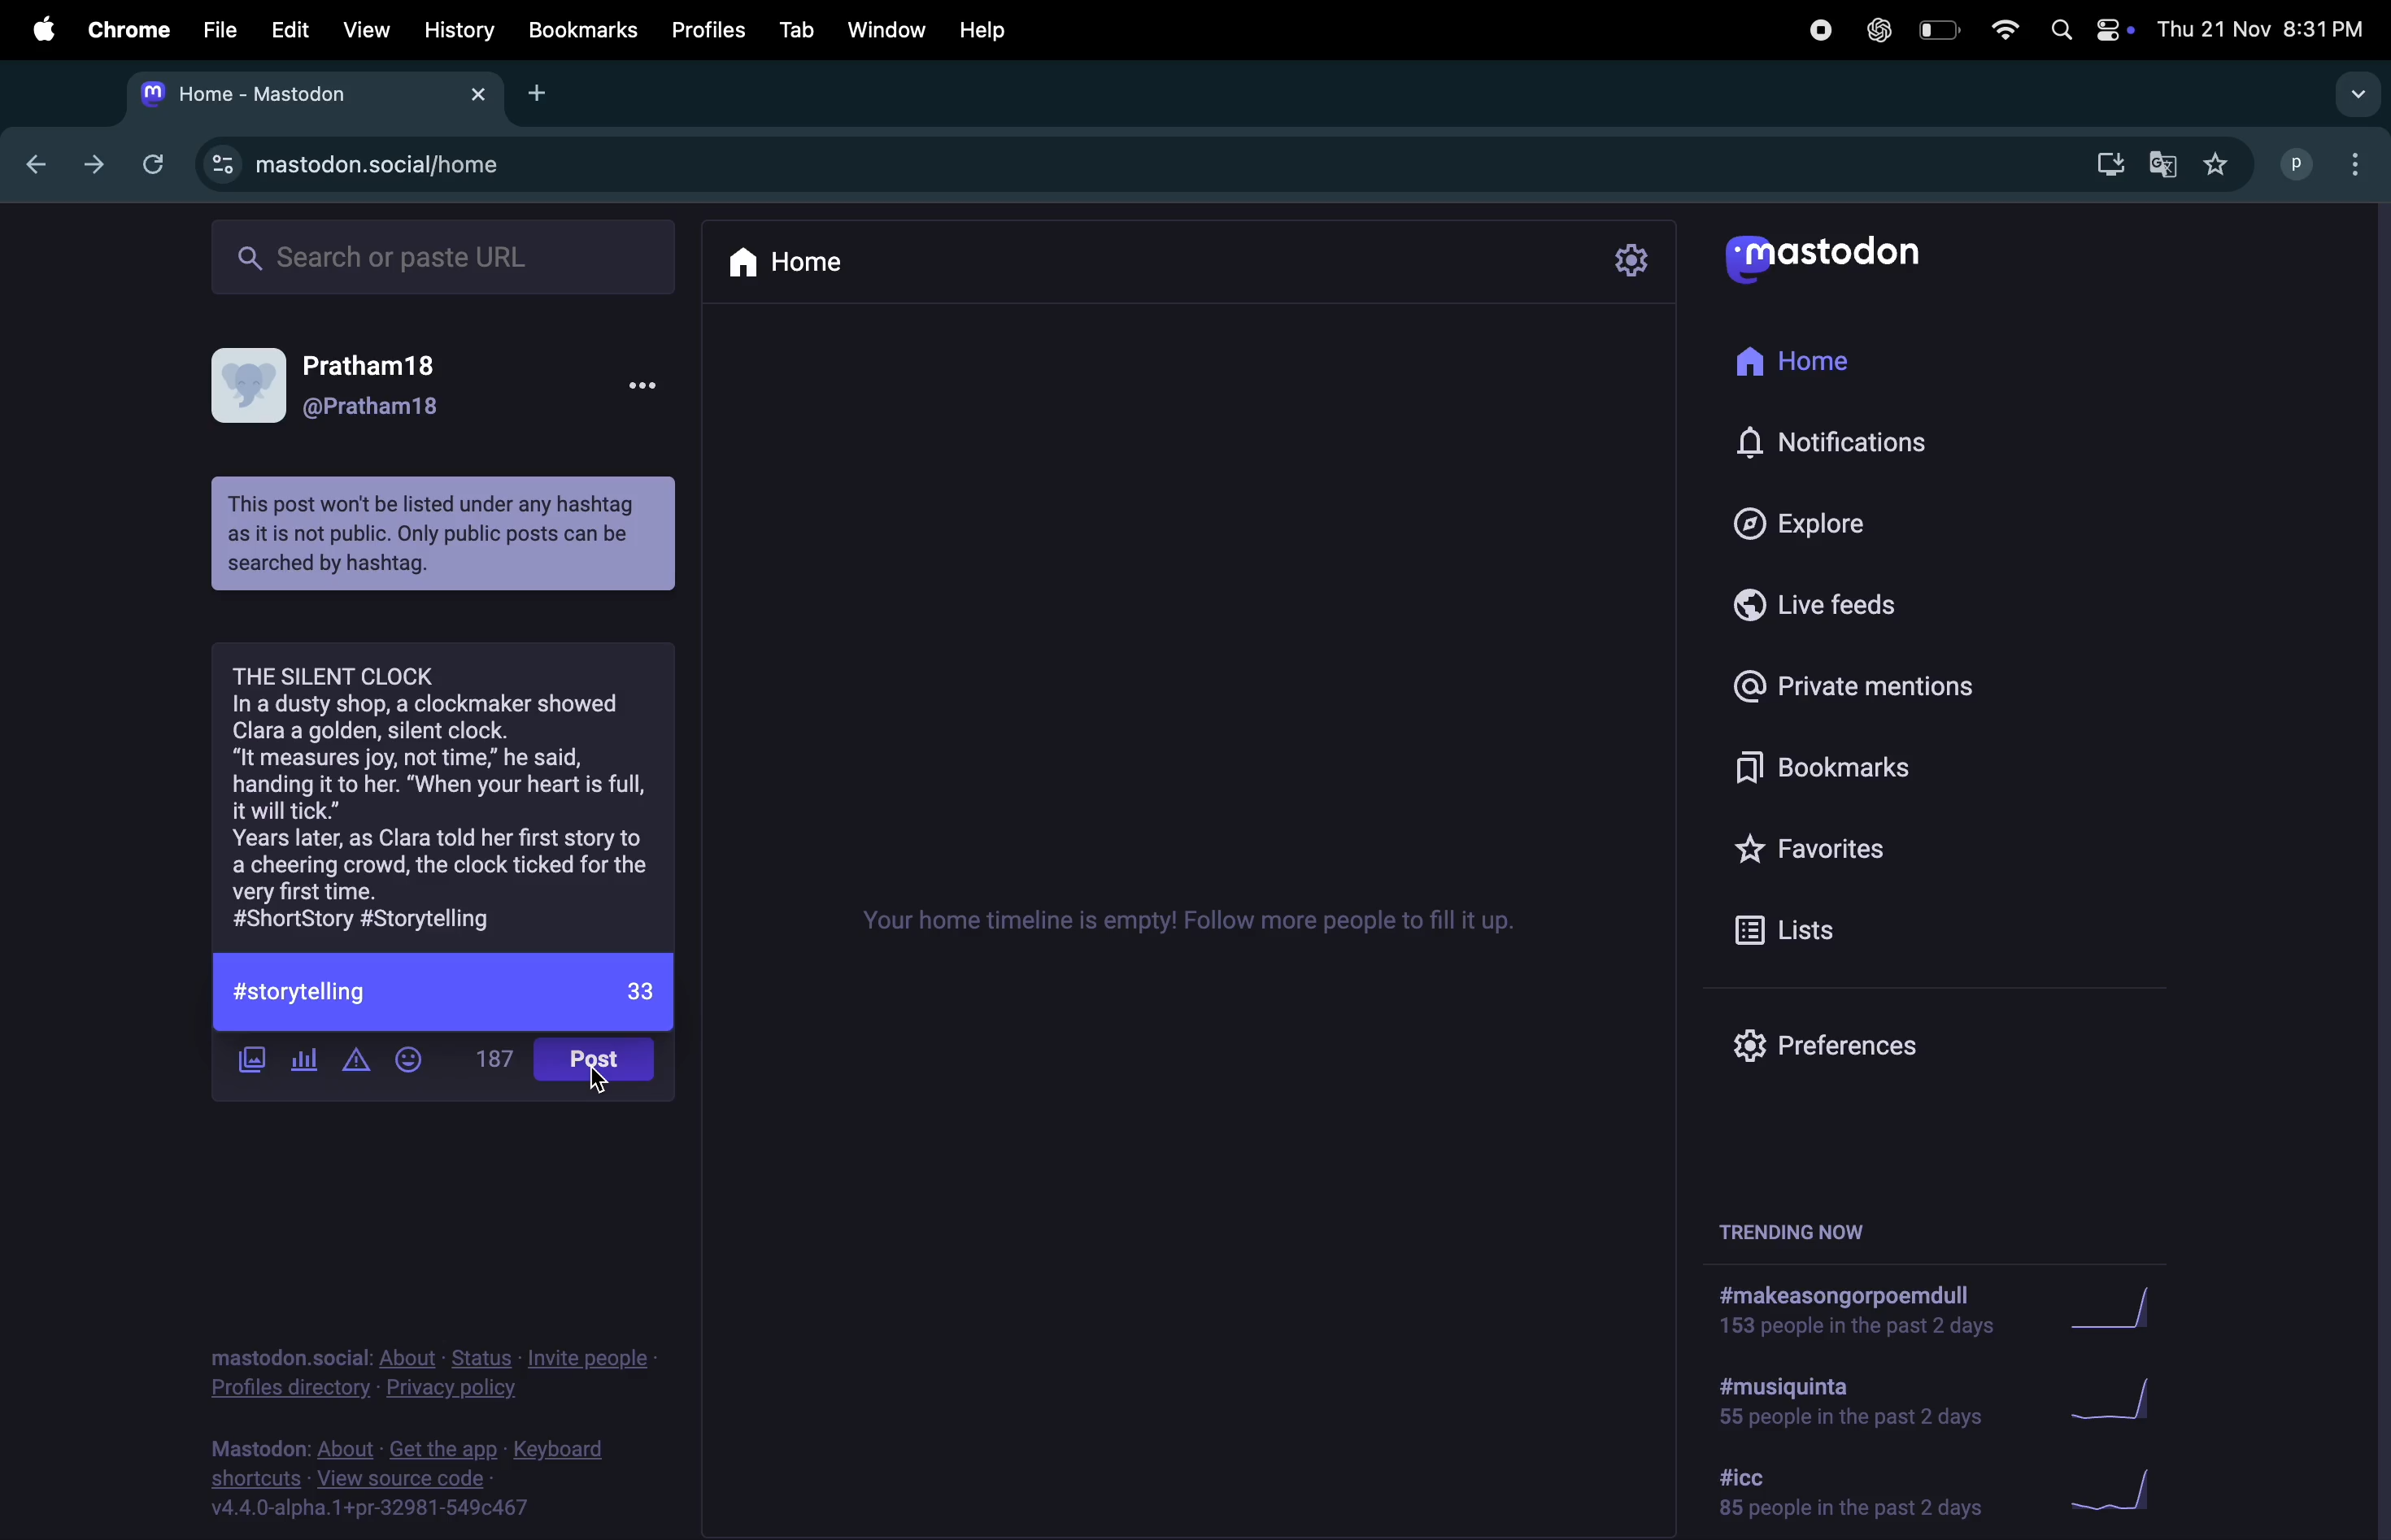  I want to click on emoji , so click(414, 1059).